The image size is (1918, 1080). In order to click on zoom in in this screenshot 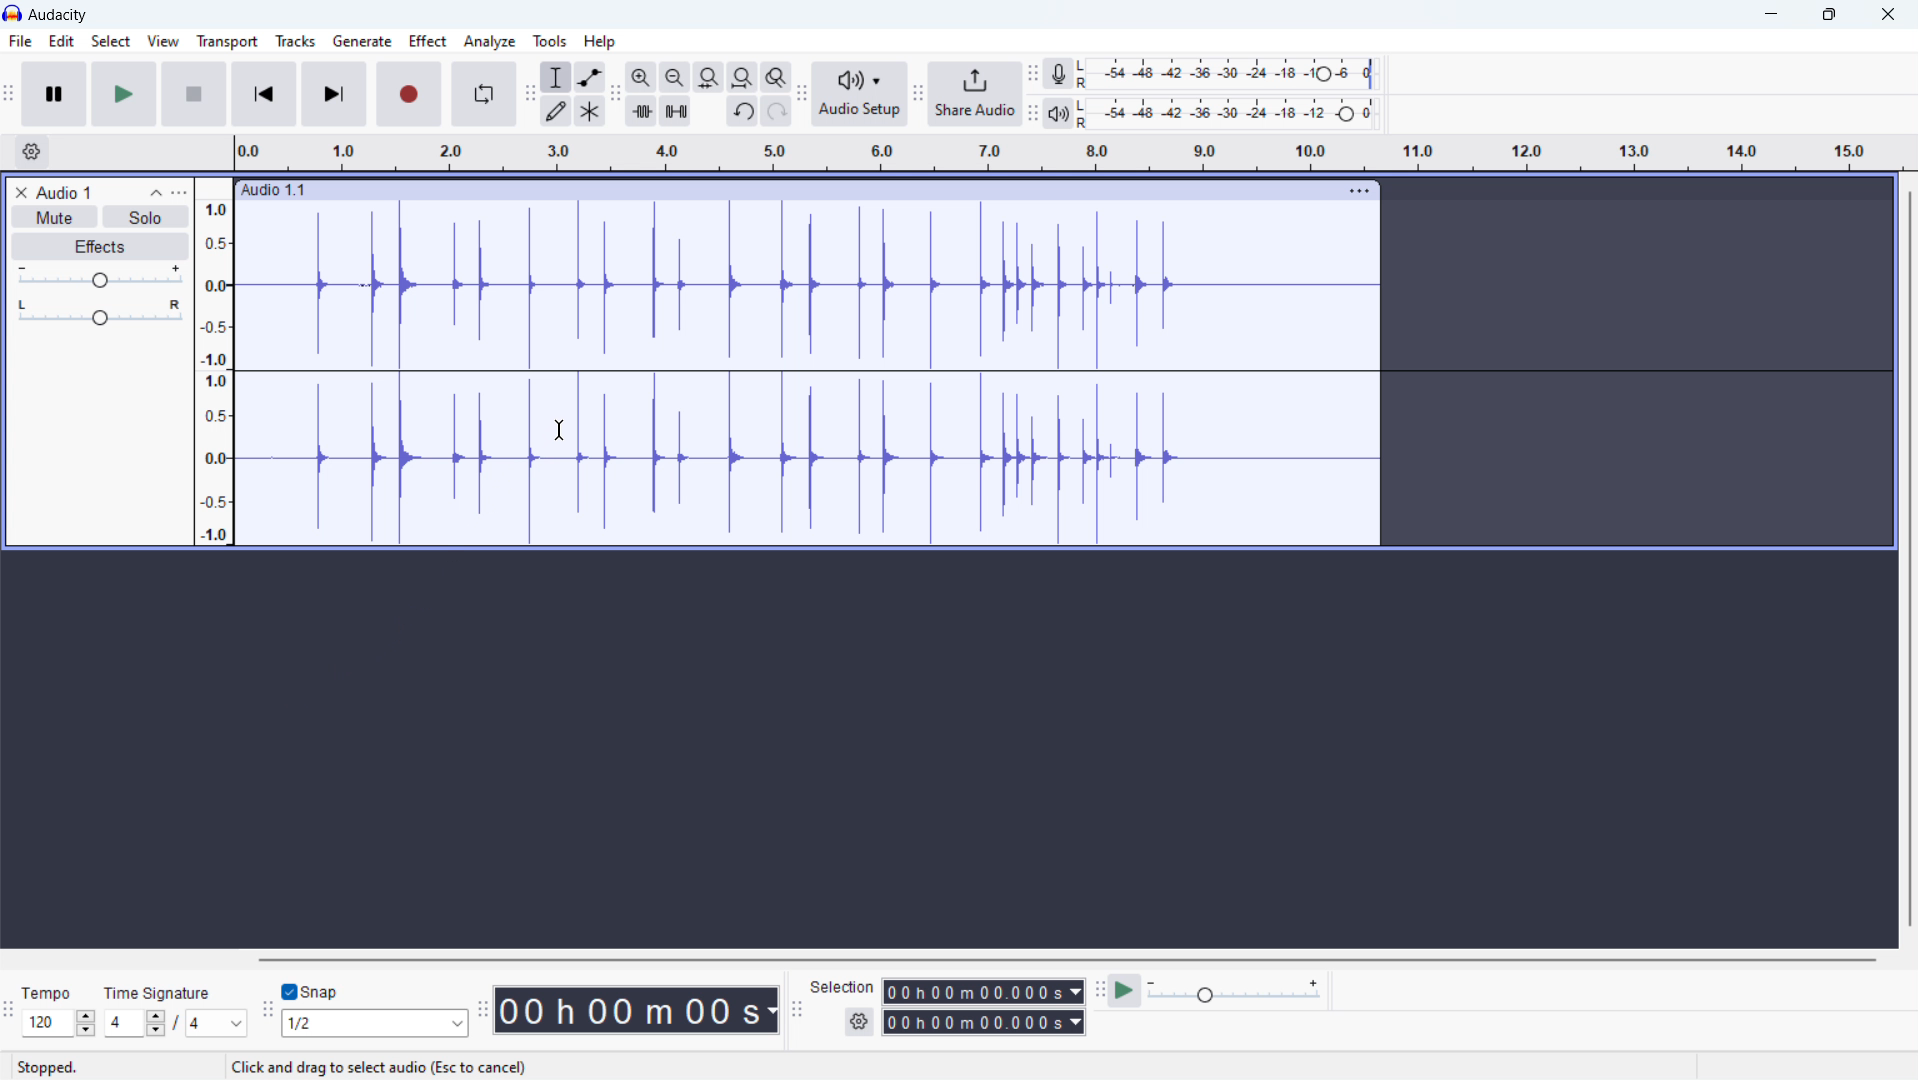, I will do `click(642, 77)`.